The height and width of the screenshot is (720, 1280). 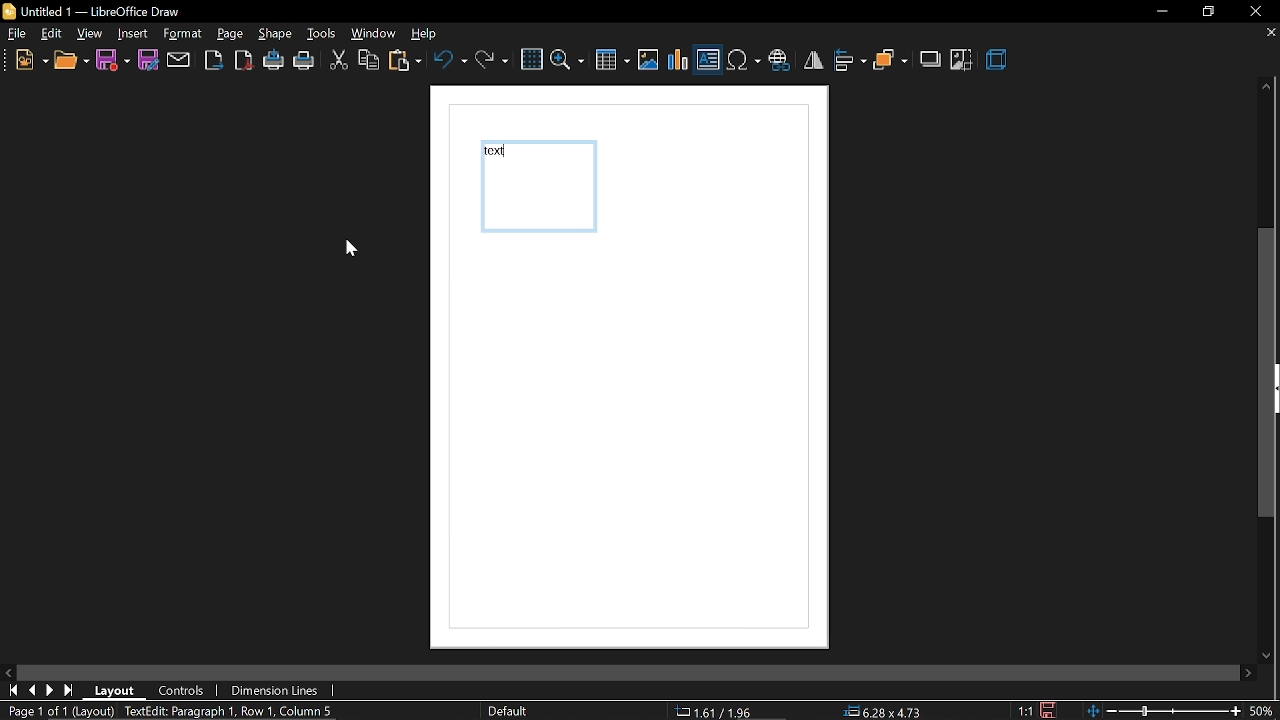 I want to click on insert image, so click(x=648, y=61).